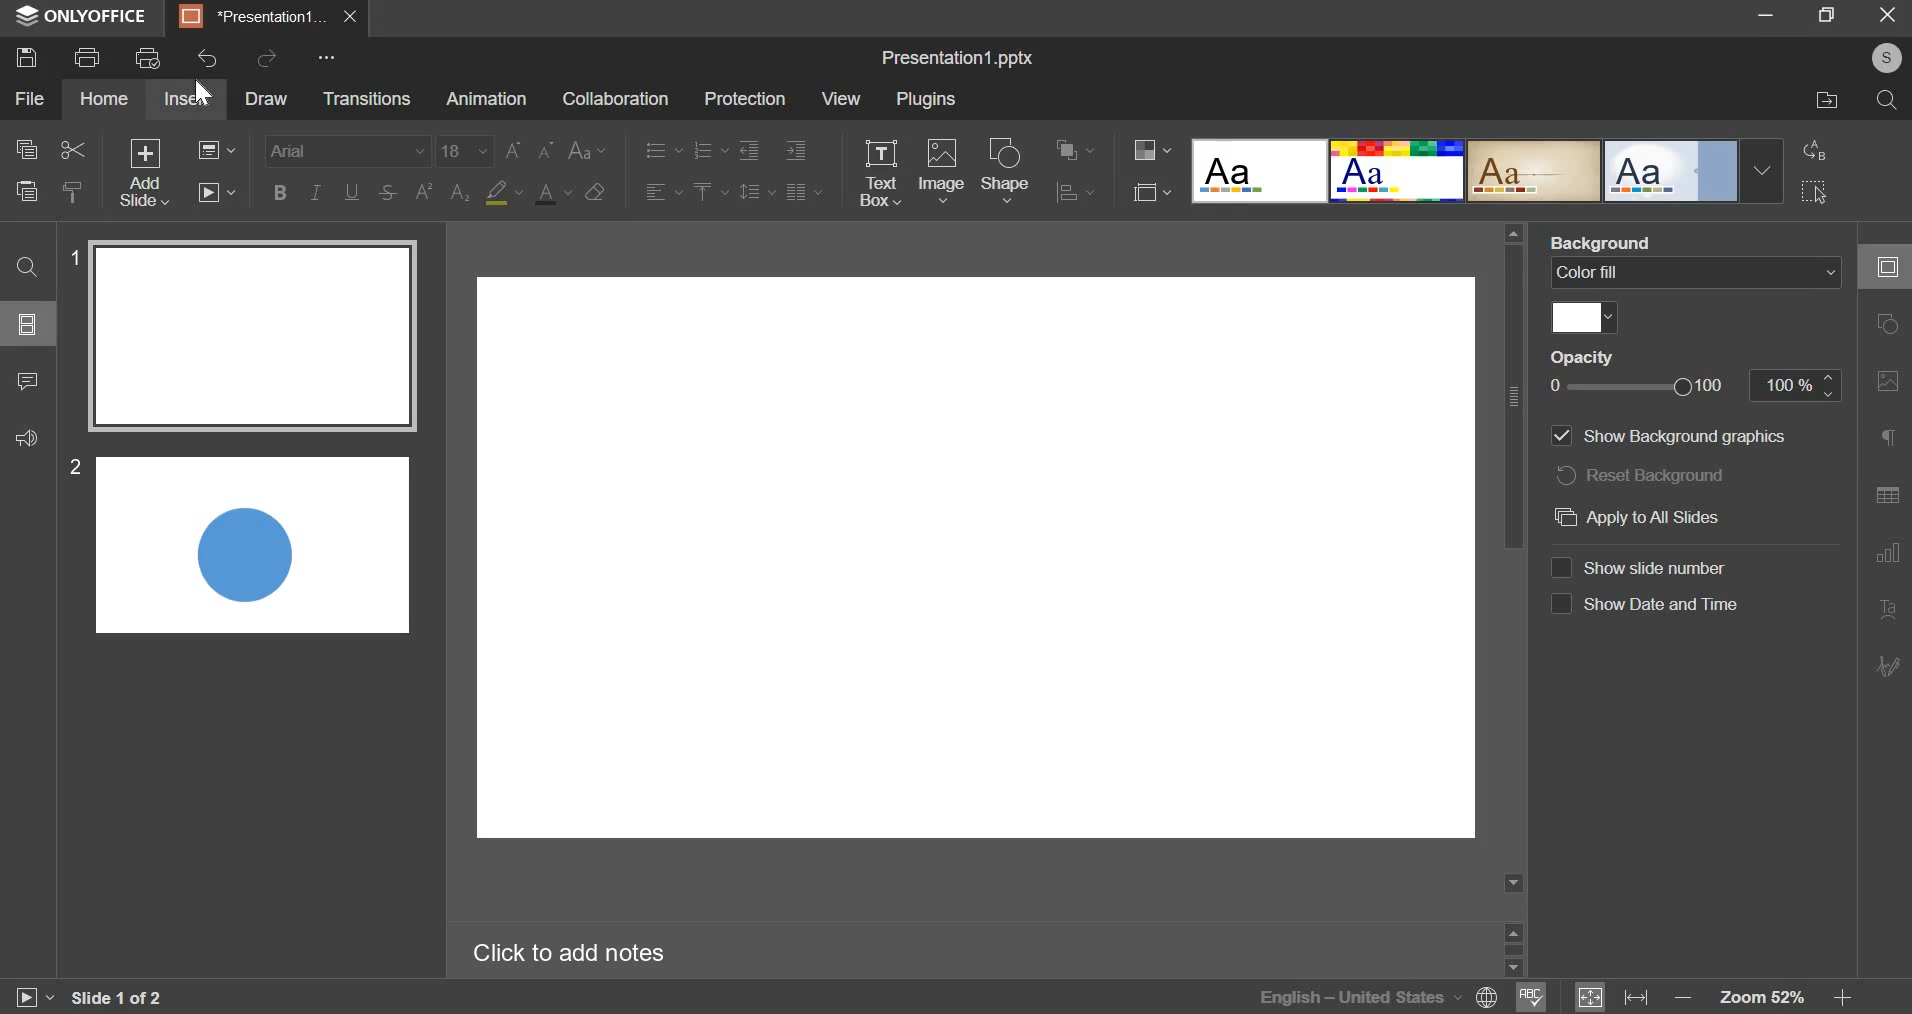 This screenshot has height=1014, width=1912. What do you see at coordinates (528, 148) in the screenshot?
I see `font size change` at bounding box center [528, 148].